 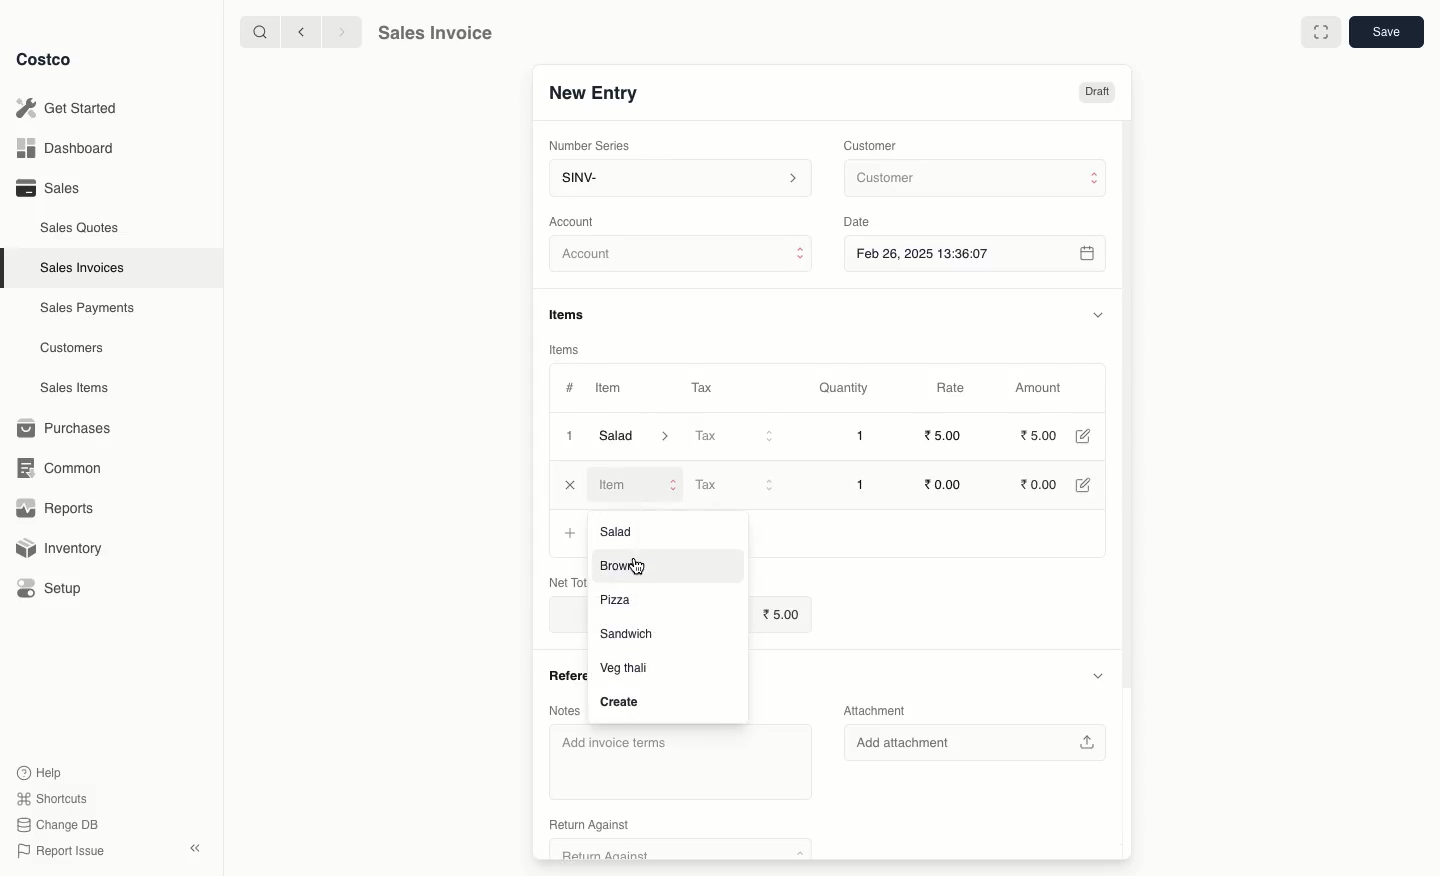 What do you see at coordinates (611, 390) in the screenshot?
I see `Item` at bounding box center [611, 390].